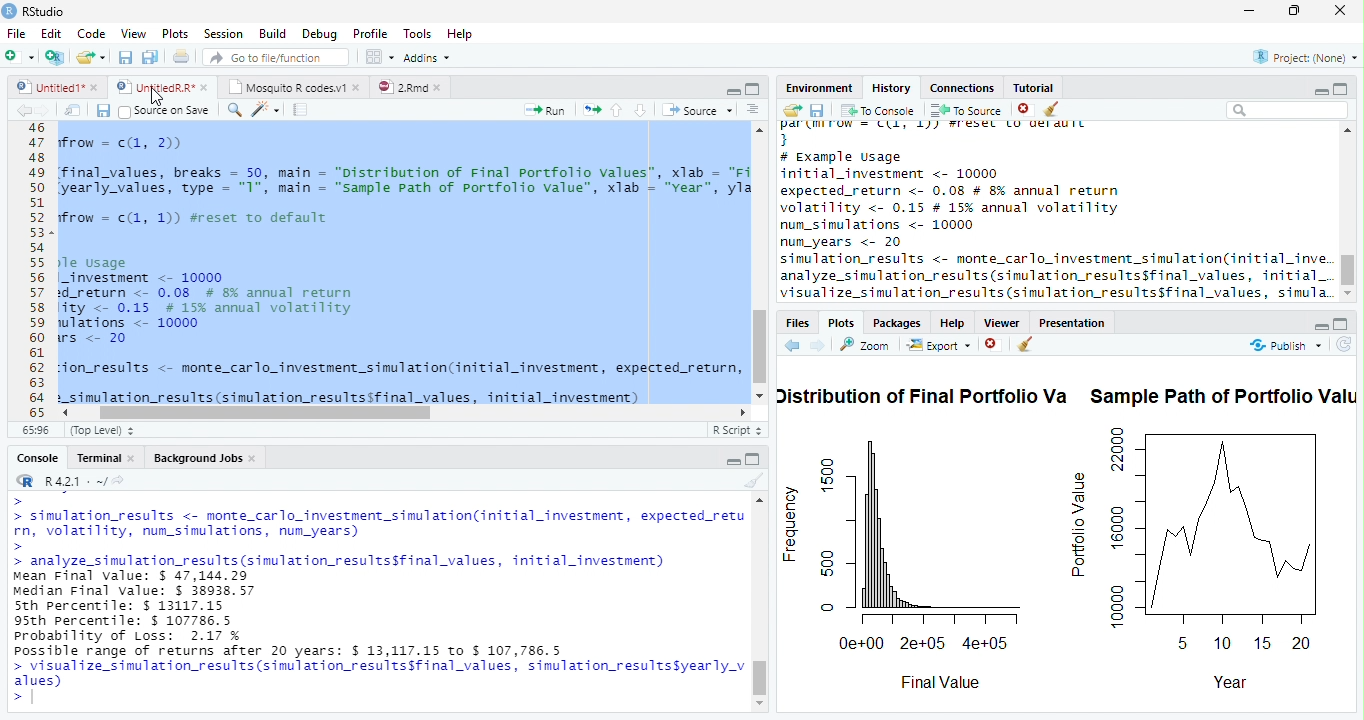 The width and height of the screenshot is (1364, 720). What do you see at coordinates (1027, 109) in the screenshot?
I see `Remove Selected` at bounding box center [1027, 109].